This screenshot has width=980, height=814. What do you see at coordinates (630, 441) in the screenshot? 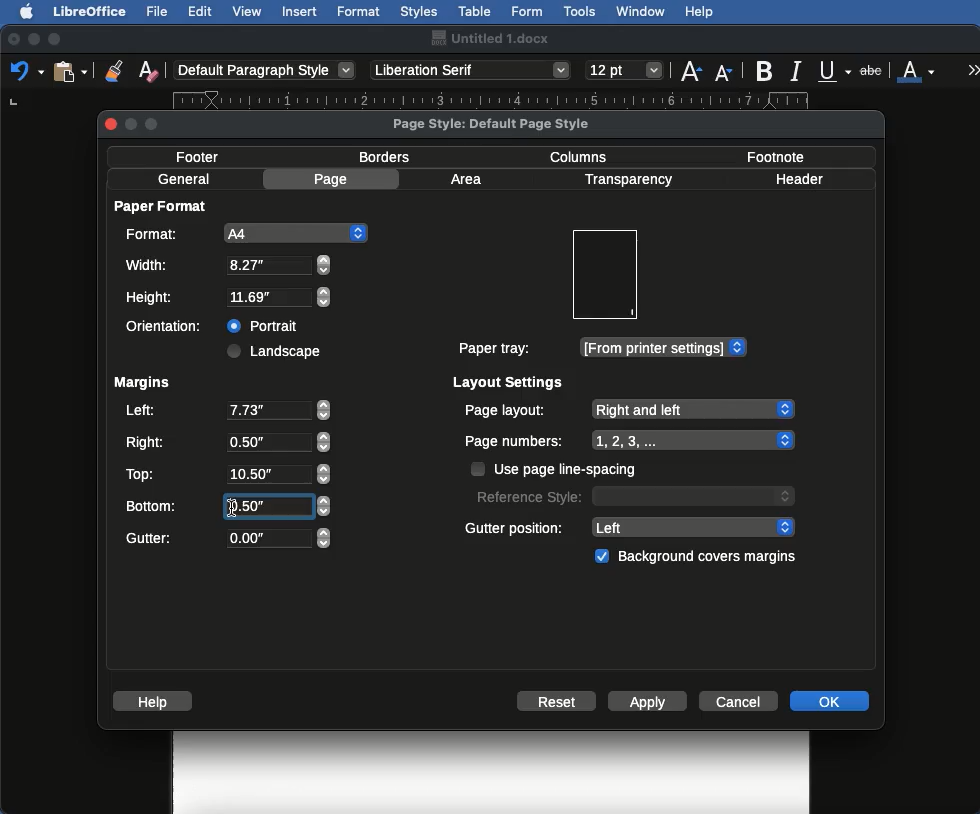
I see `Page numbers` at bounding box center [630, 441].